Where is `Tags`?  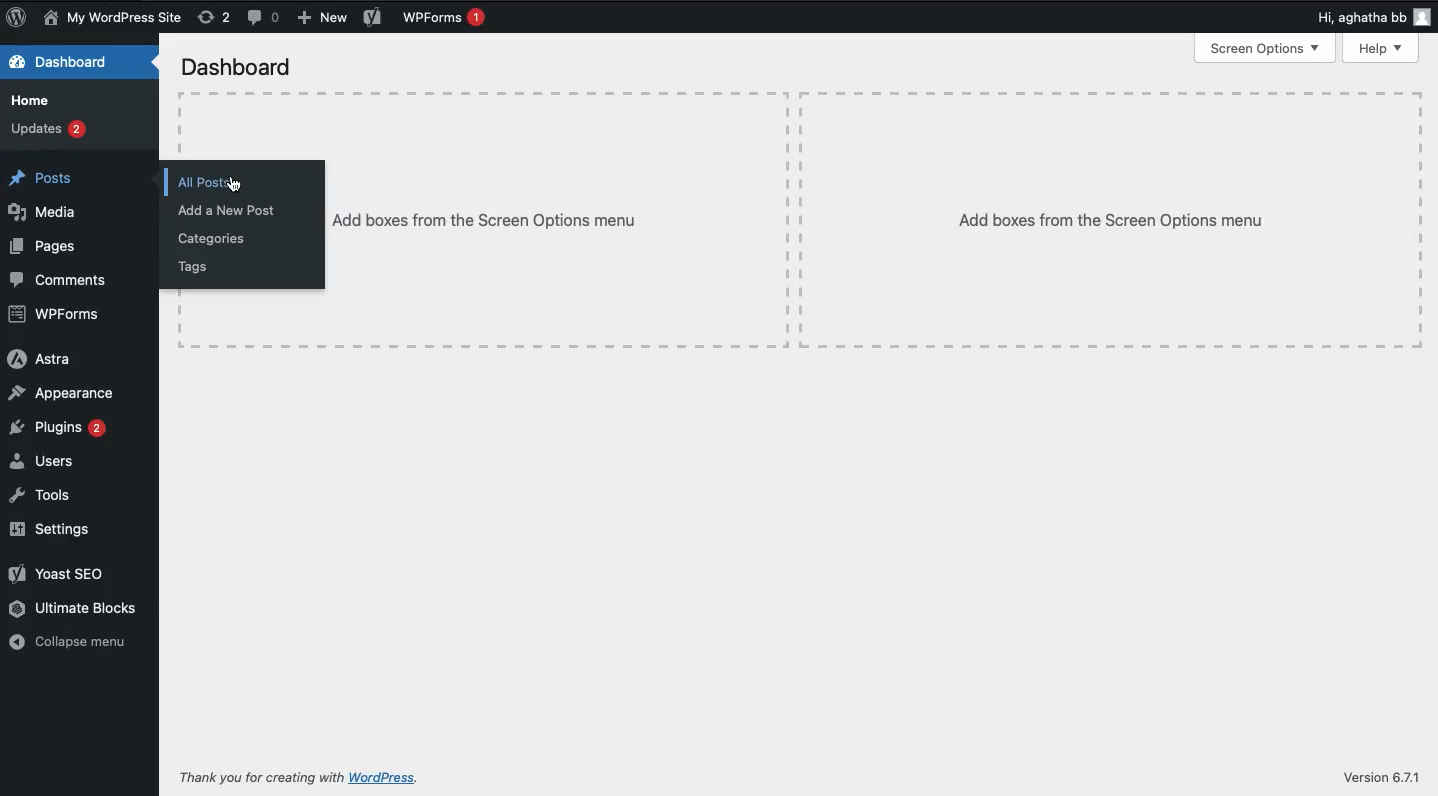
Tags is located at coordinates (191, 269).